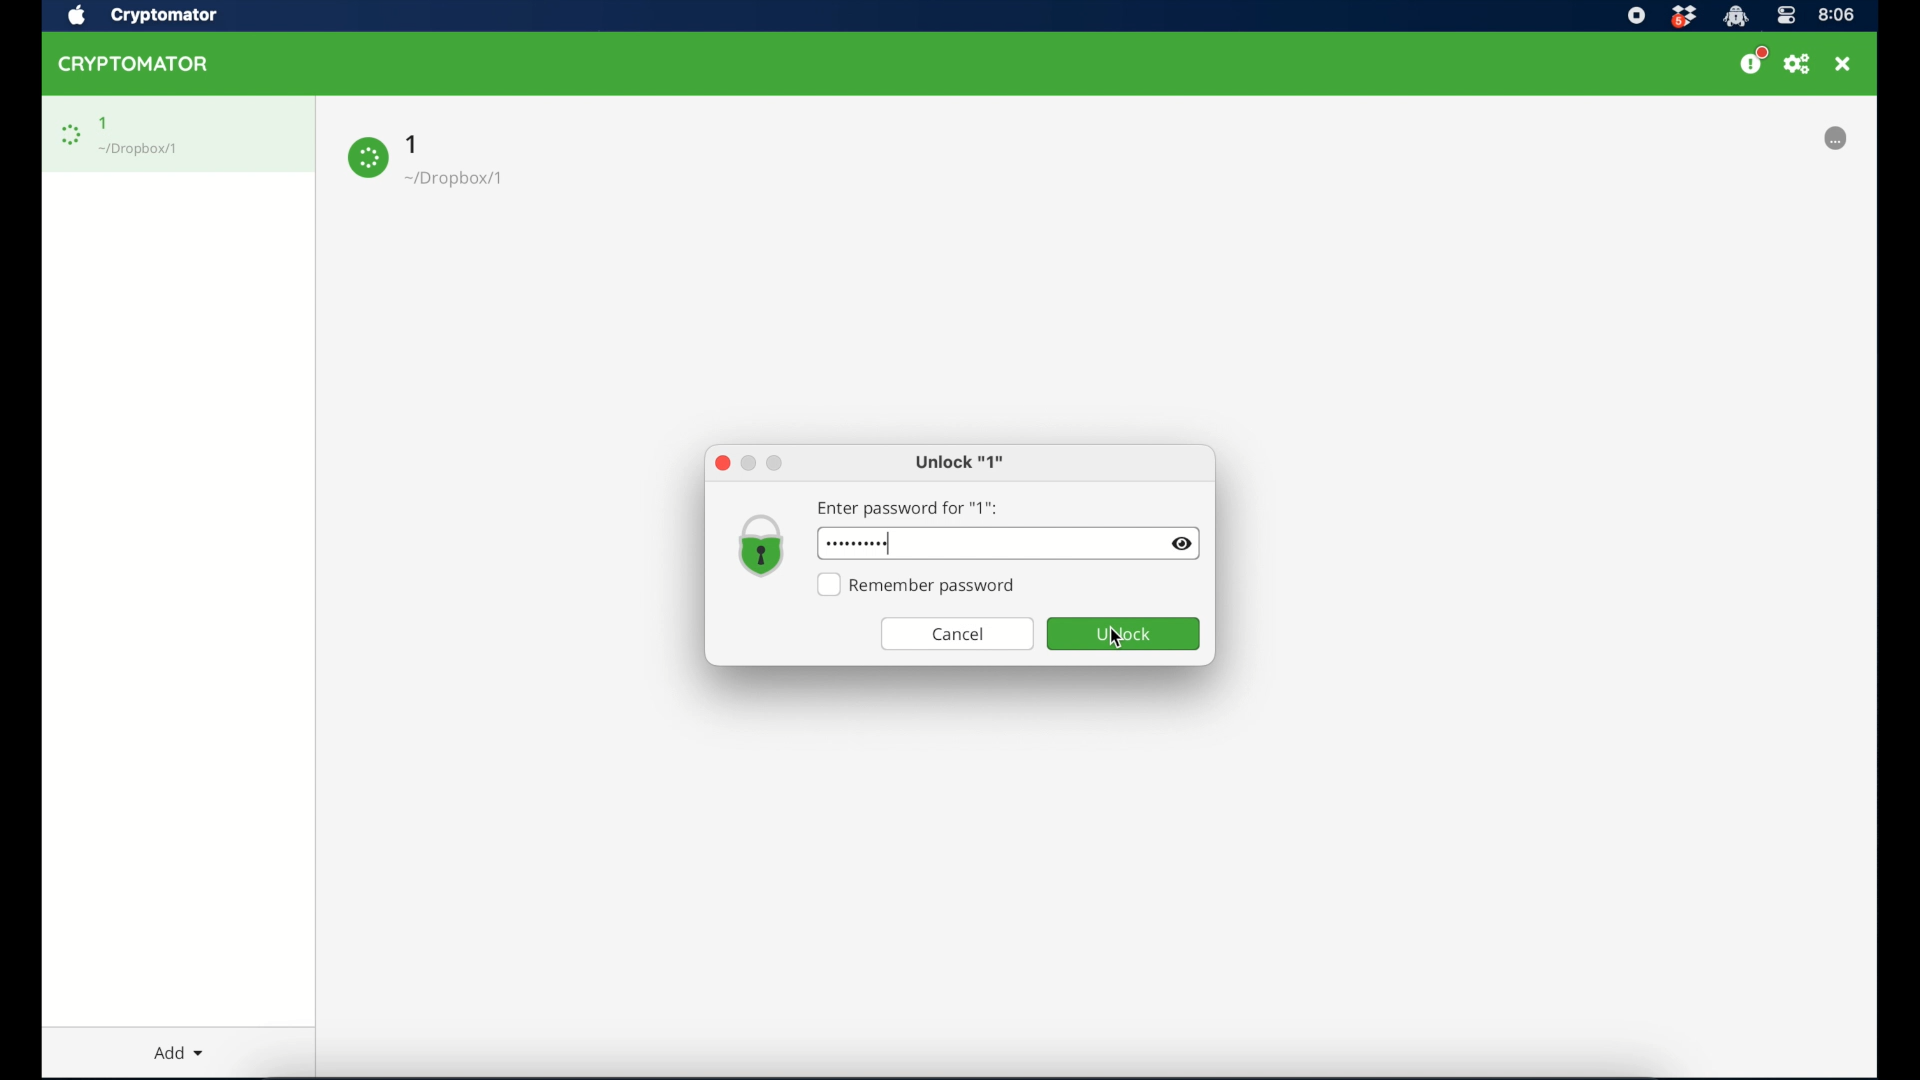 This screenshot has height=1080, width=1920. What do you see at coordinates (367, 159) in the screenshot?
I see `loading` at bounding box center [367, 159].